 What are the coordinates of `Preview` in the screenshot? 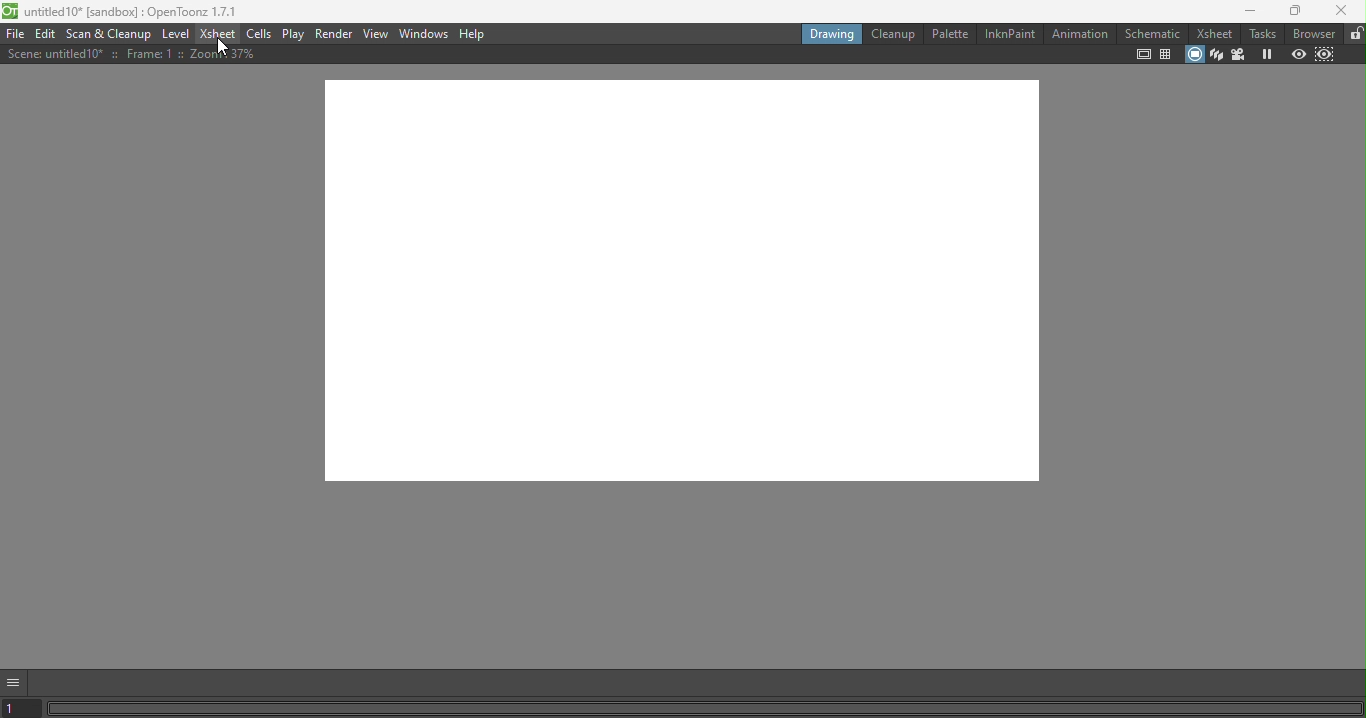 It's located at (1299, 54).